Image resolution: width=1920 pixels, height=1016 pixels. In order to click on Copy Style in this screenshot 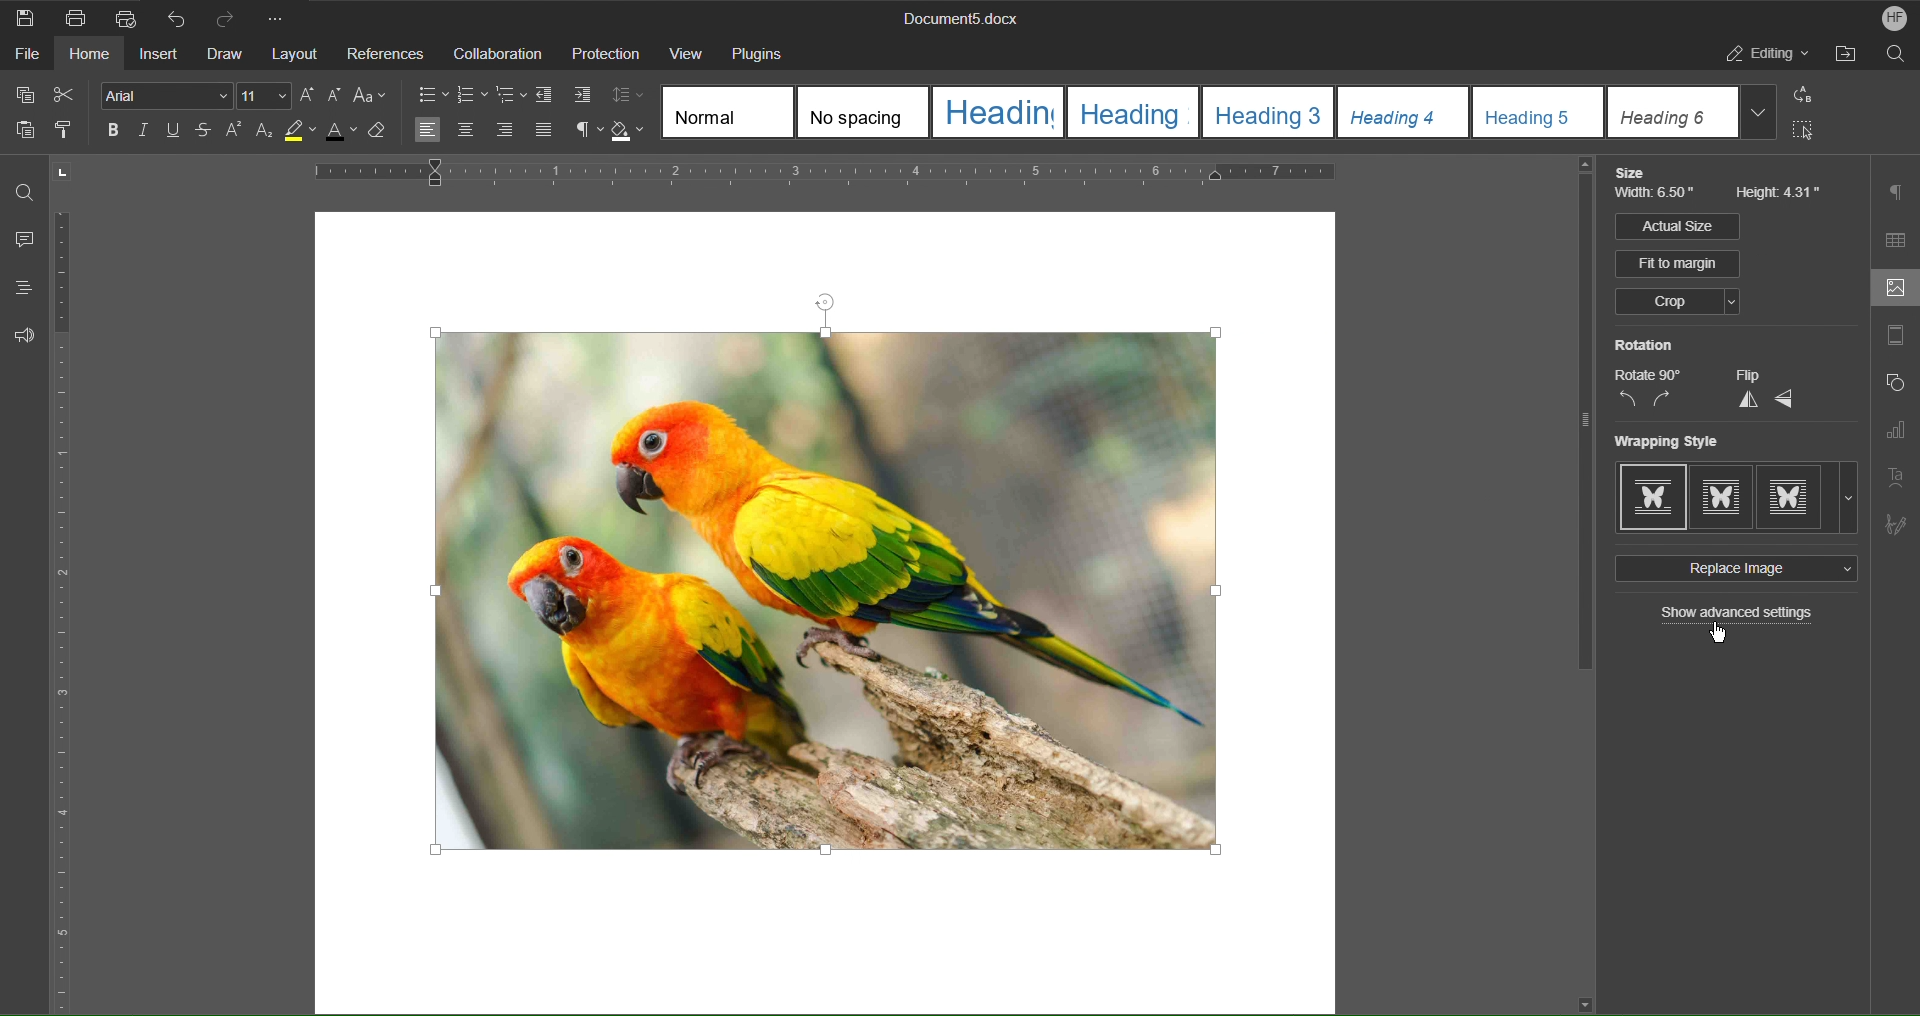, I will do `click(71, 131)`.